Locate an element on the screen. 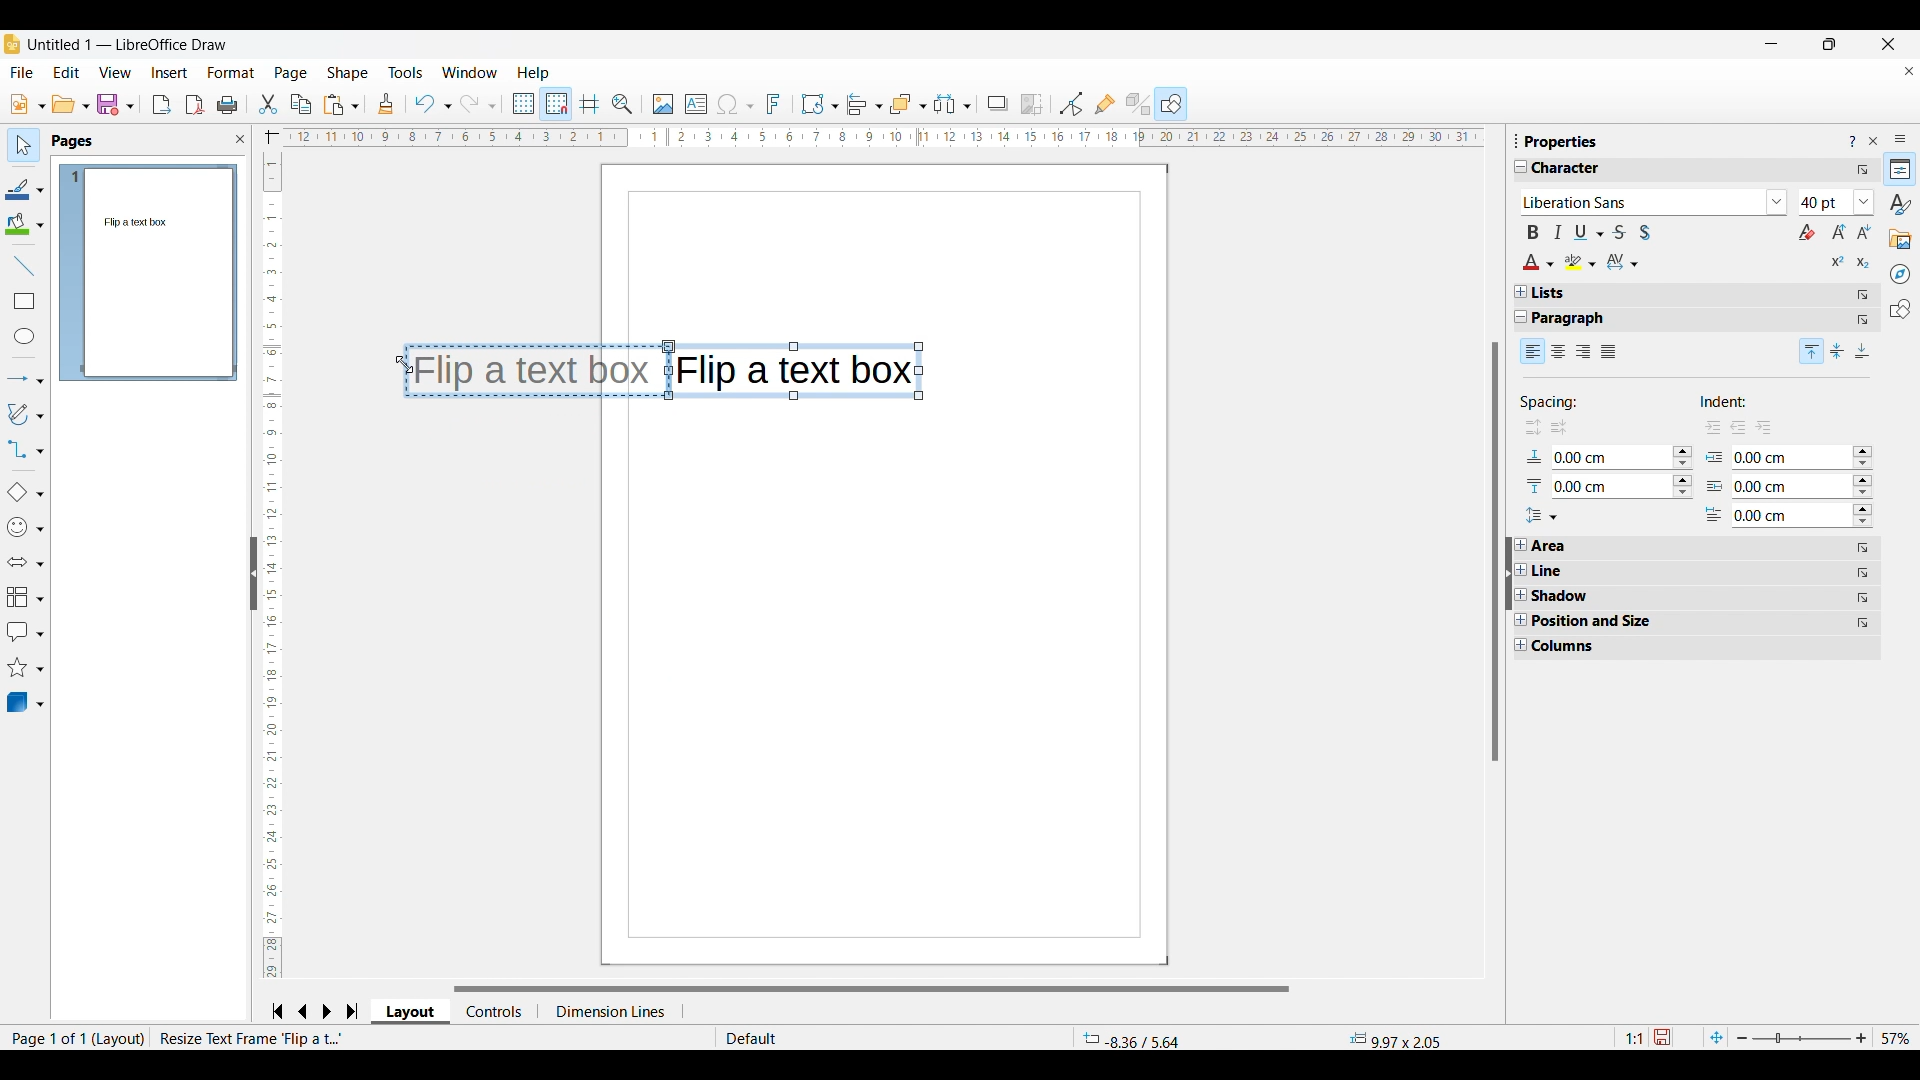 The image size is (1920, 1080). Minimize is located at coordinates (1772, 44).